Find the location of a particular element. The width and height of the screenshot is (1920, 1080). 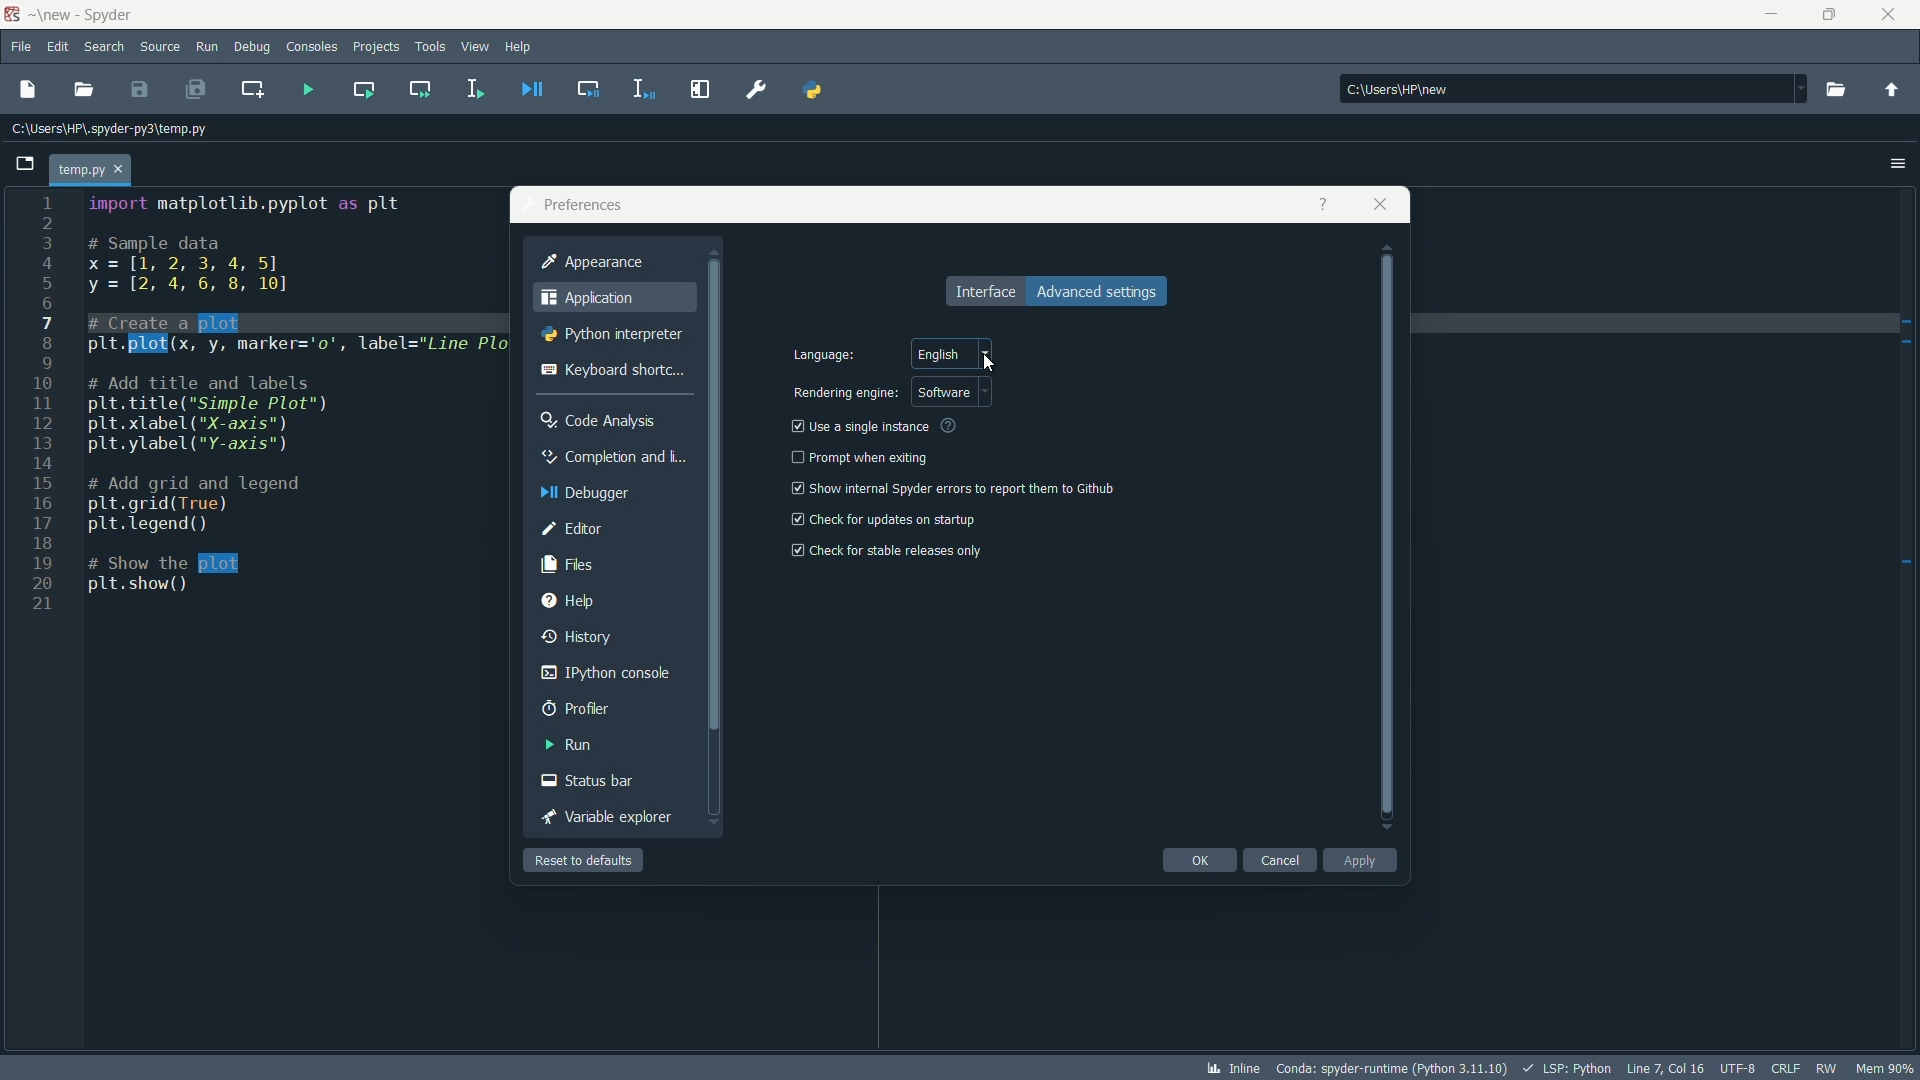

debug file is located at coordinates (533, 90).